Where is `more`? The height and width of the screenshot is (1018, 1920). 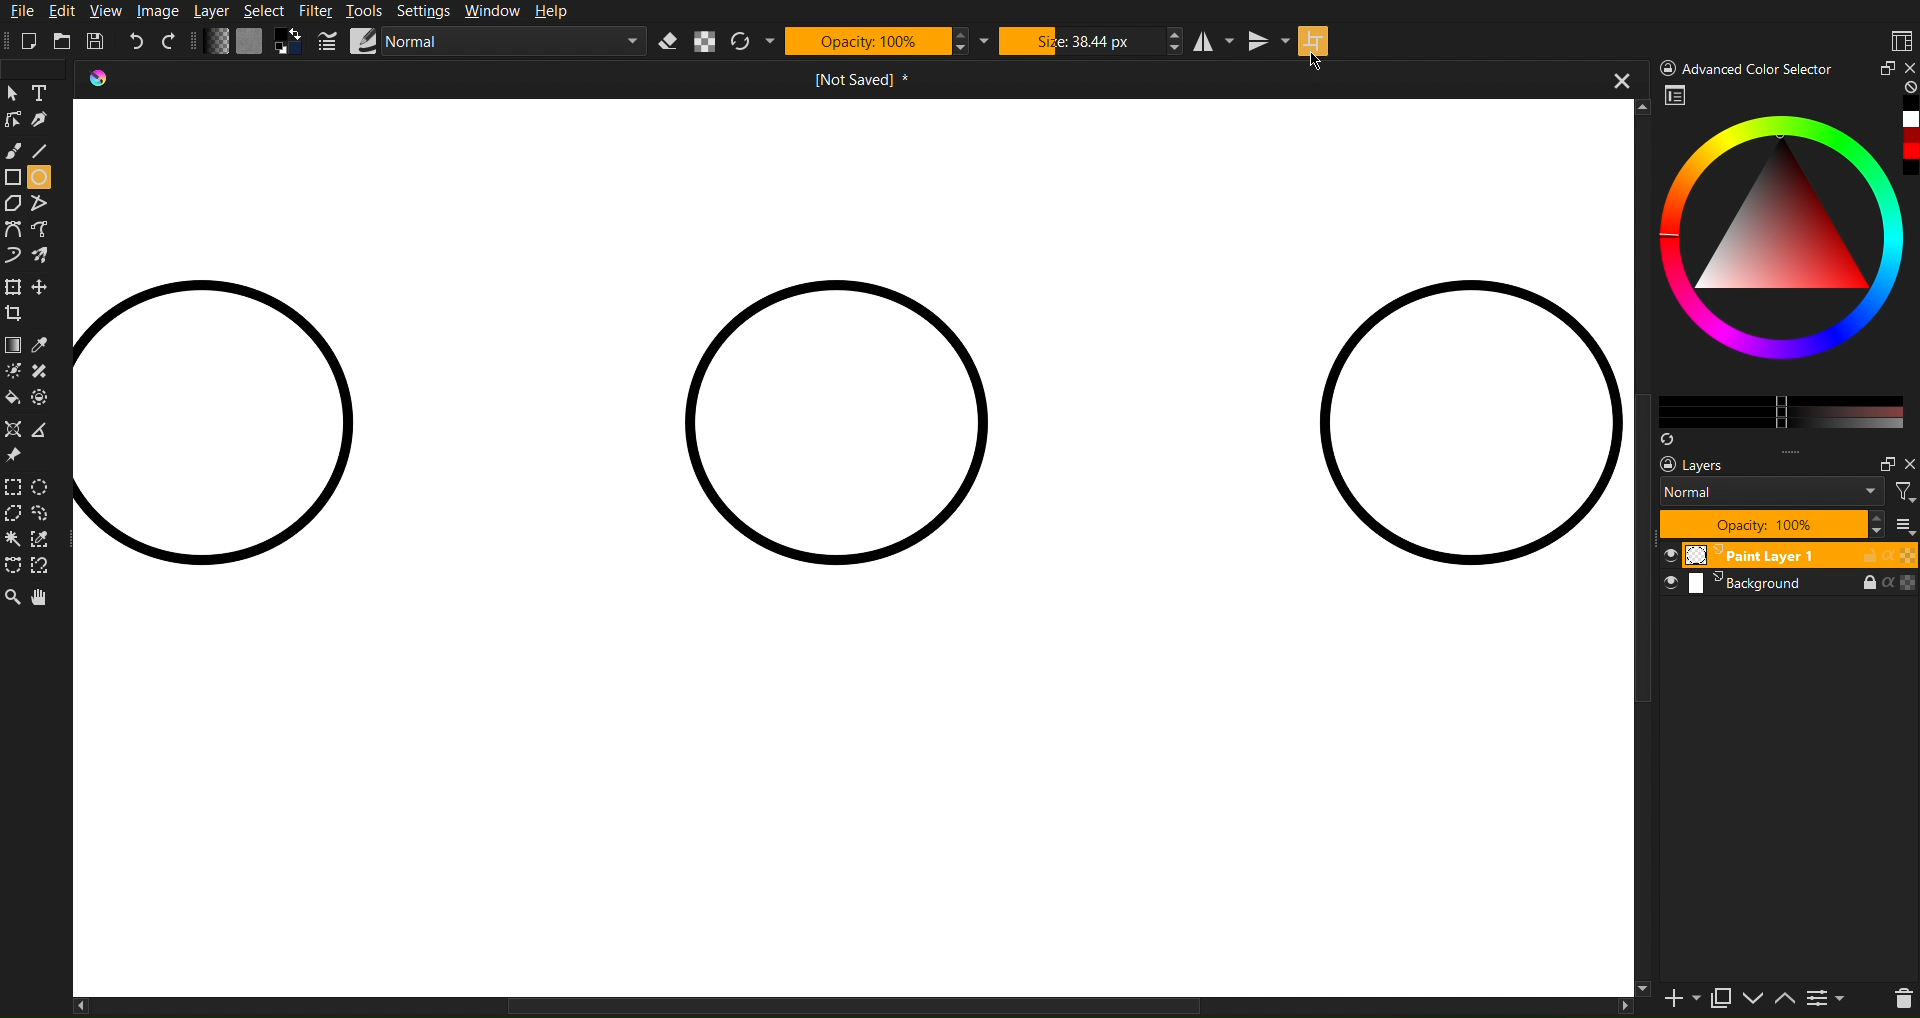 more is located at coordinates (1793, 450).